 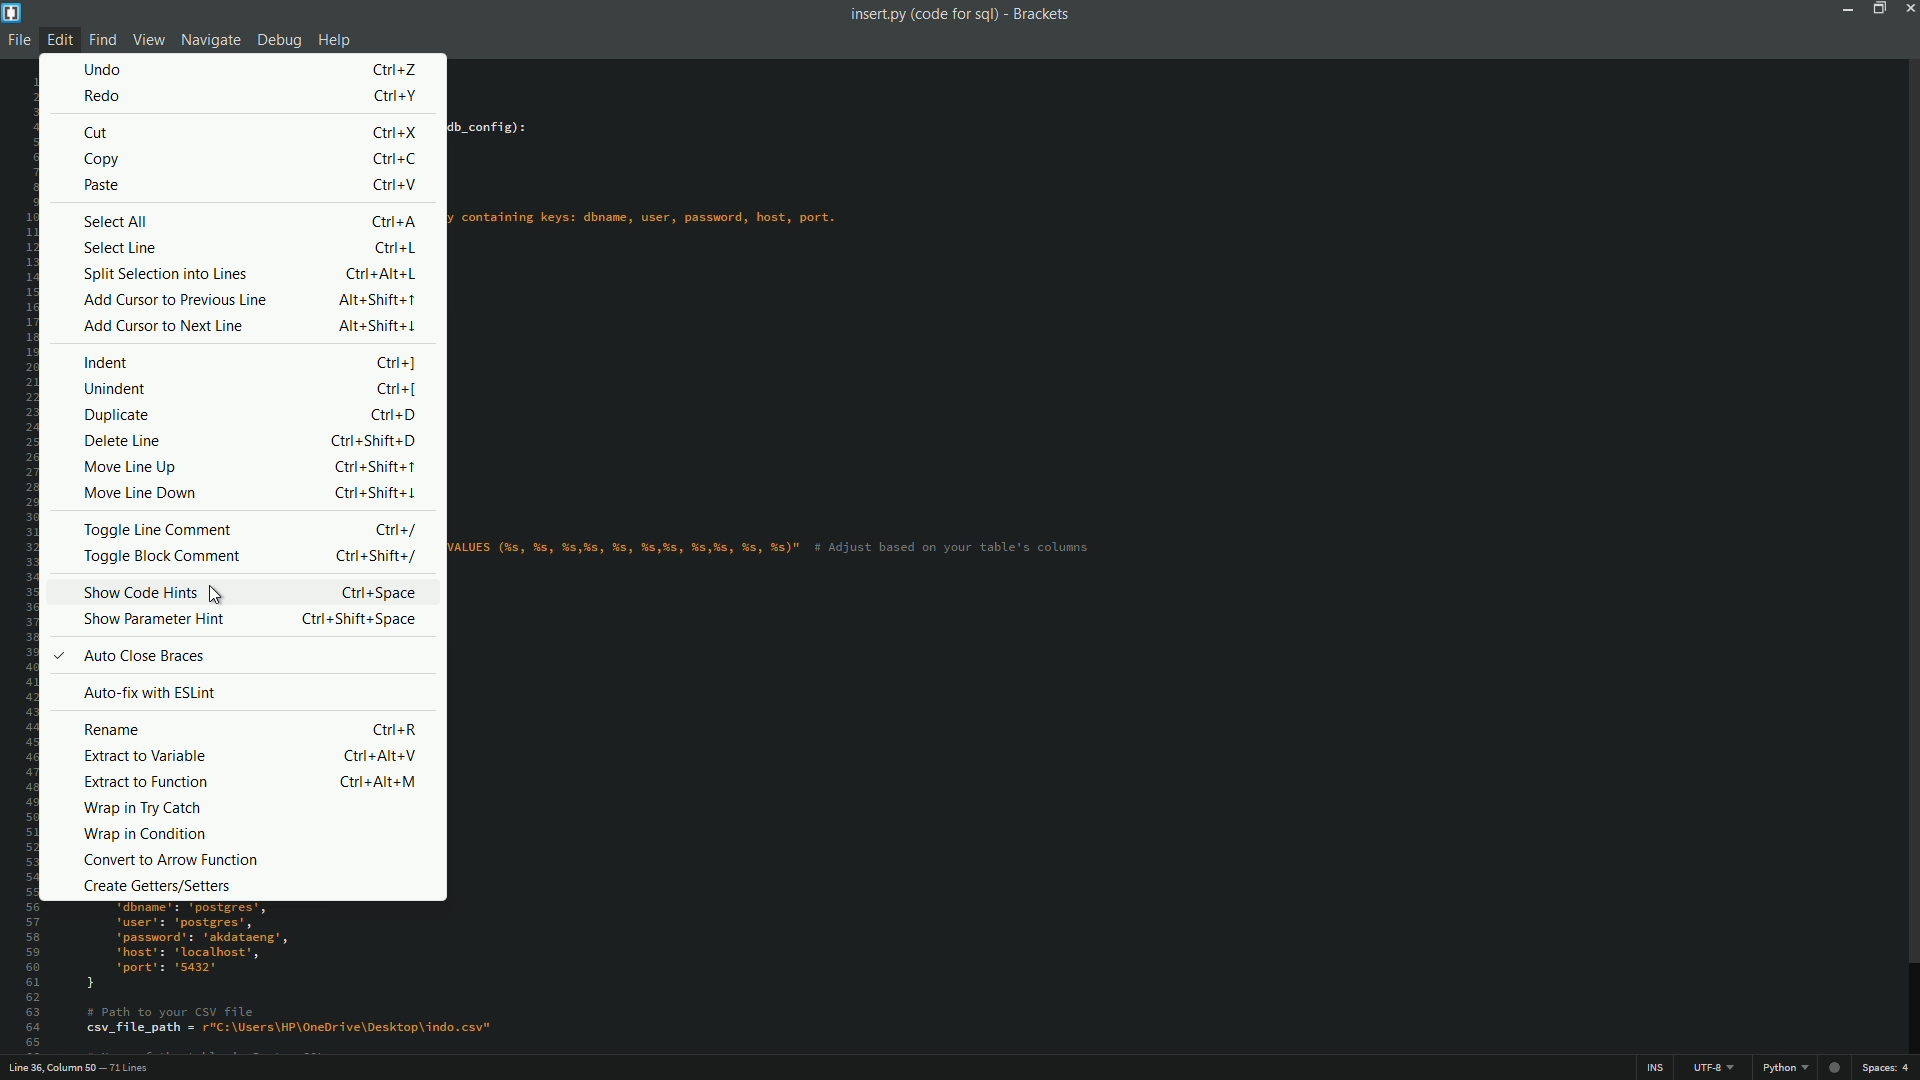 What do you see at coordinates (106, 66) in the screenshot?
I see `undo` at bounding box center [106, 66].